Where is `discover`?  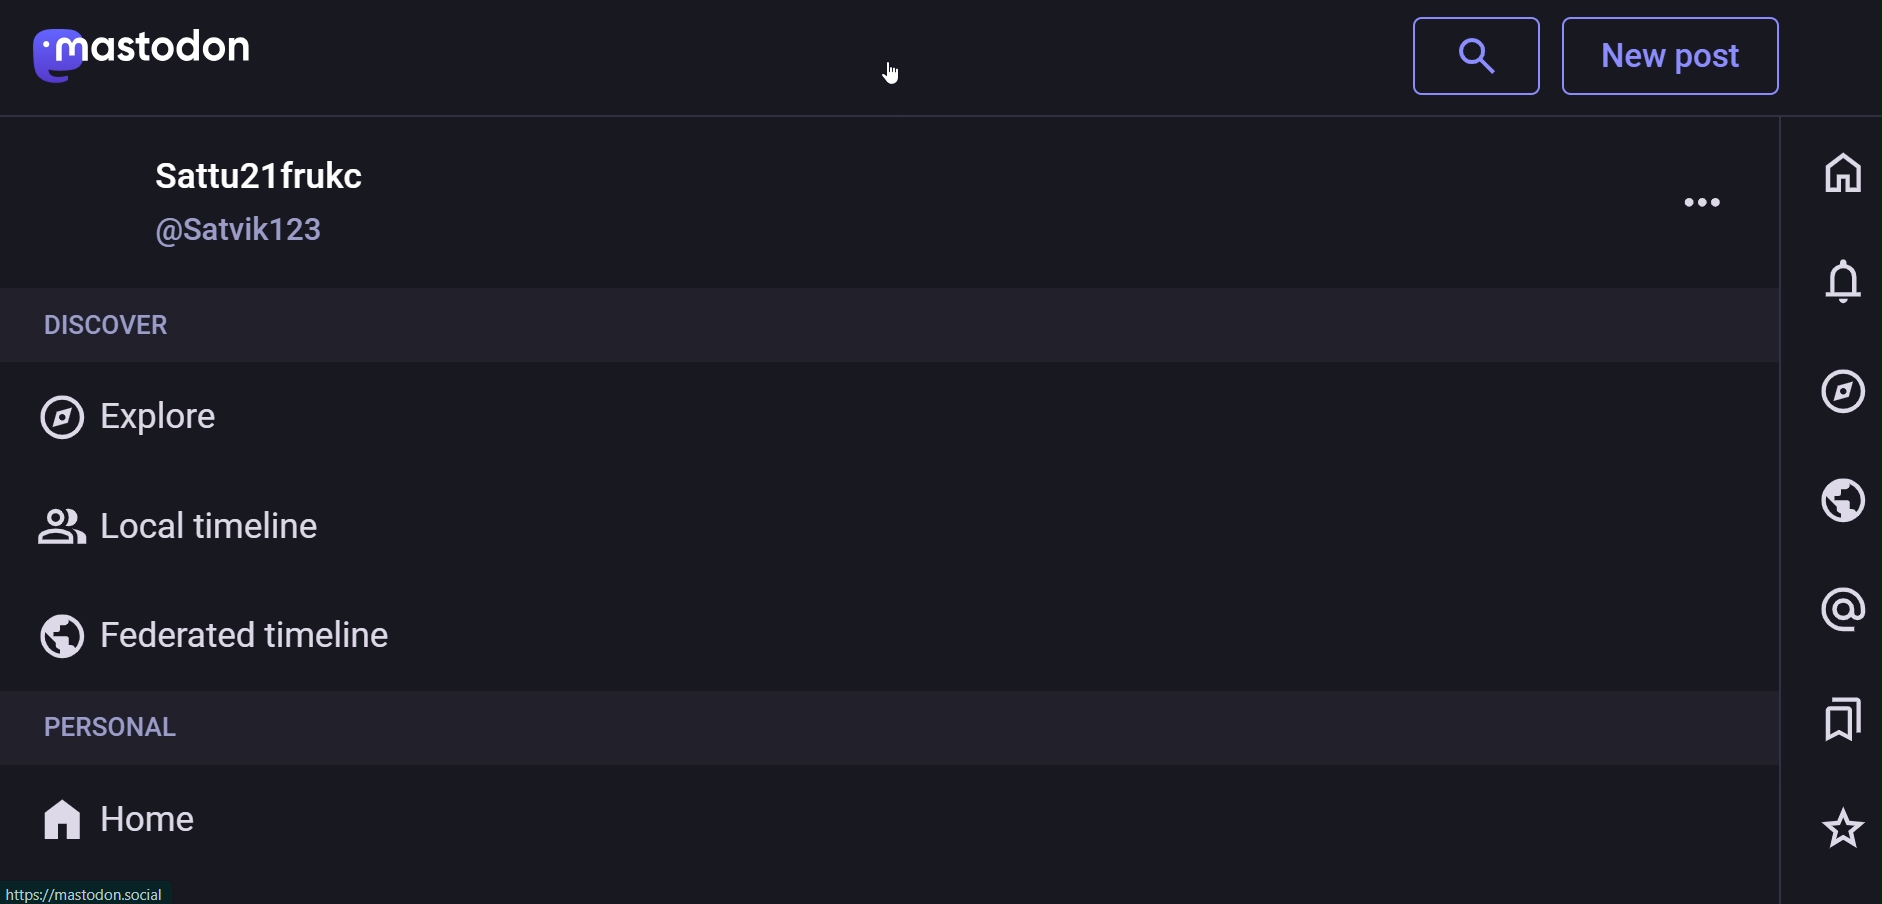 discover is located at coordinates (140, 324).